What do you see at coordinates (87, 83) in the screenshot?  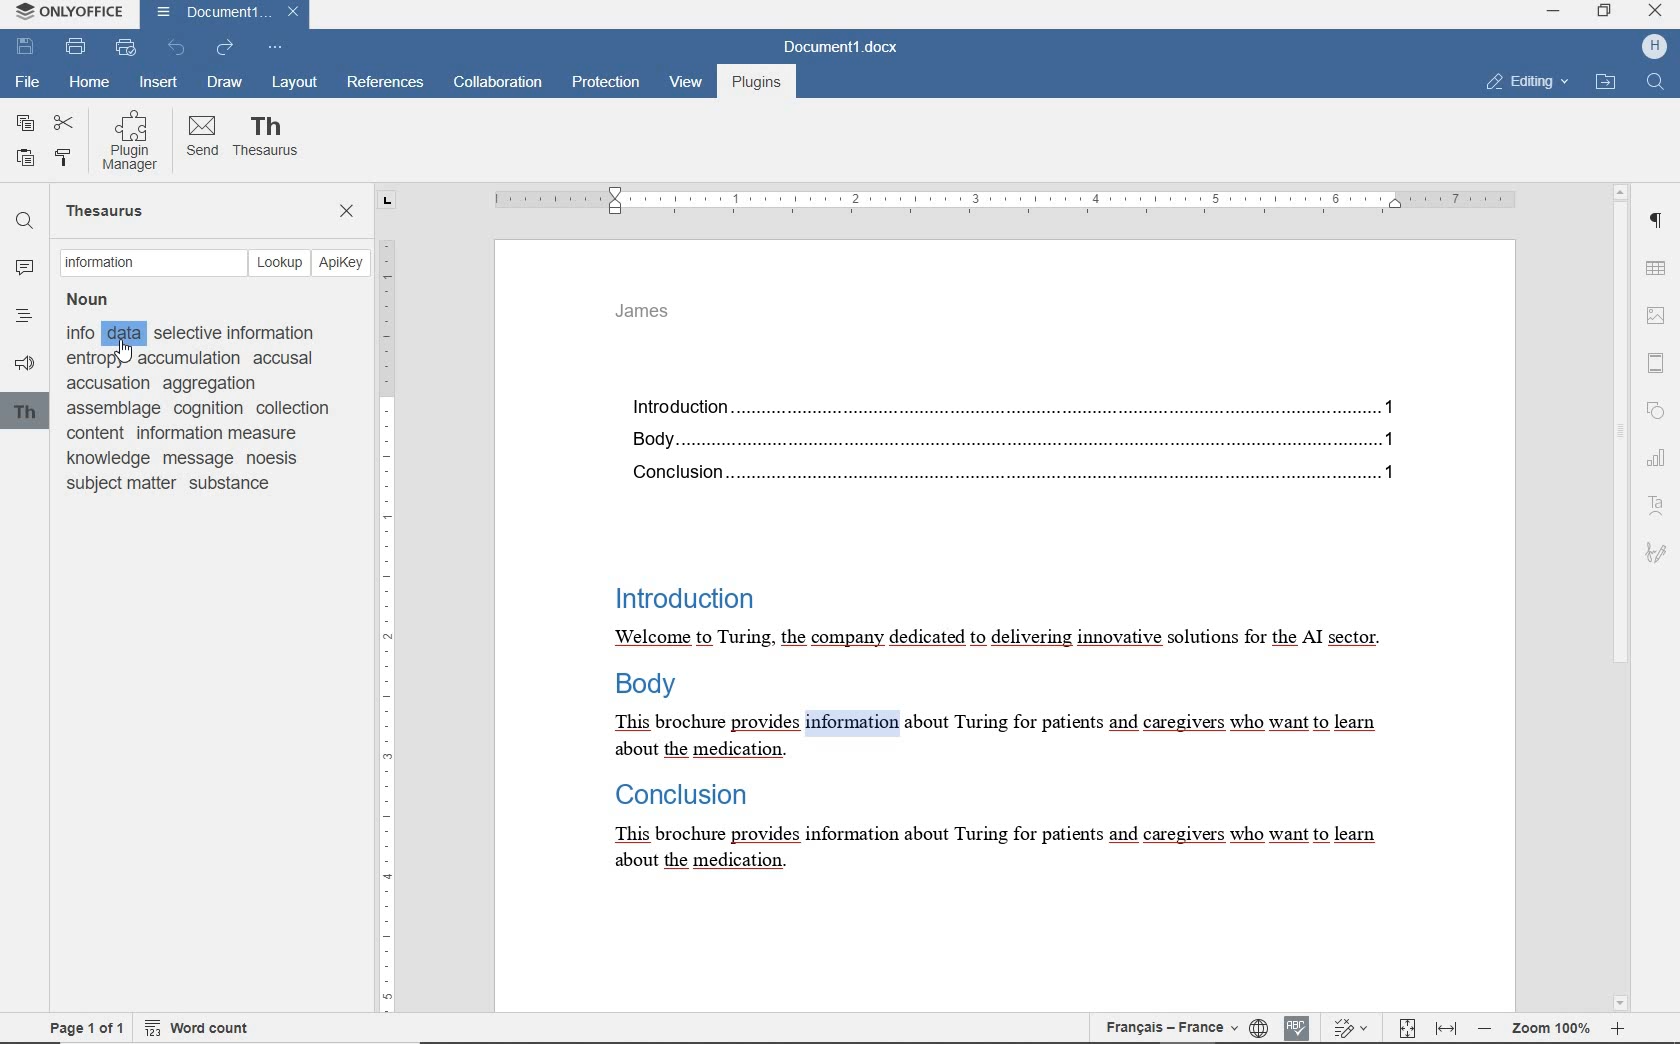 I see `HOME` at bounding box center [87, 83].